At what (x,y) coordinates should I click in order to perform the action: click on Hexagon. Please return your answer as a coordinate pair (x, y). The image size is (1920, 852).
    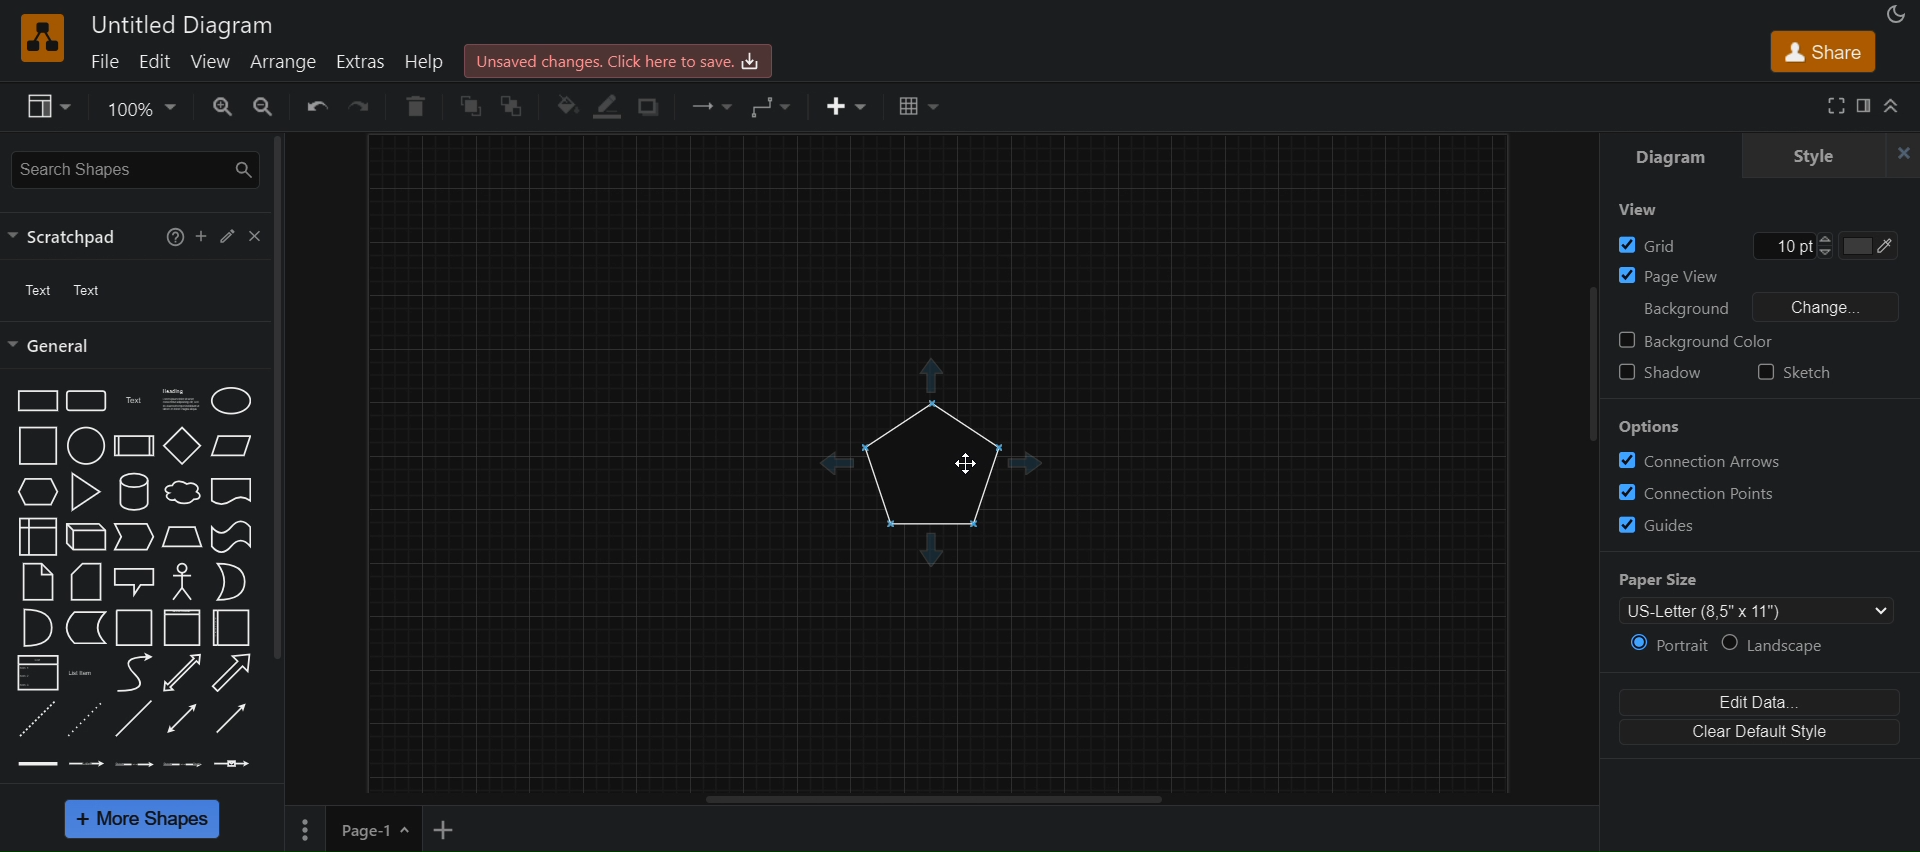
    Looking at the image, I should click on (38, 492).